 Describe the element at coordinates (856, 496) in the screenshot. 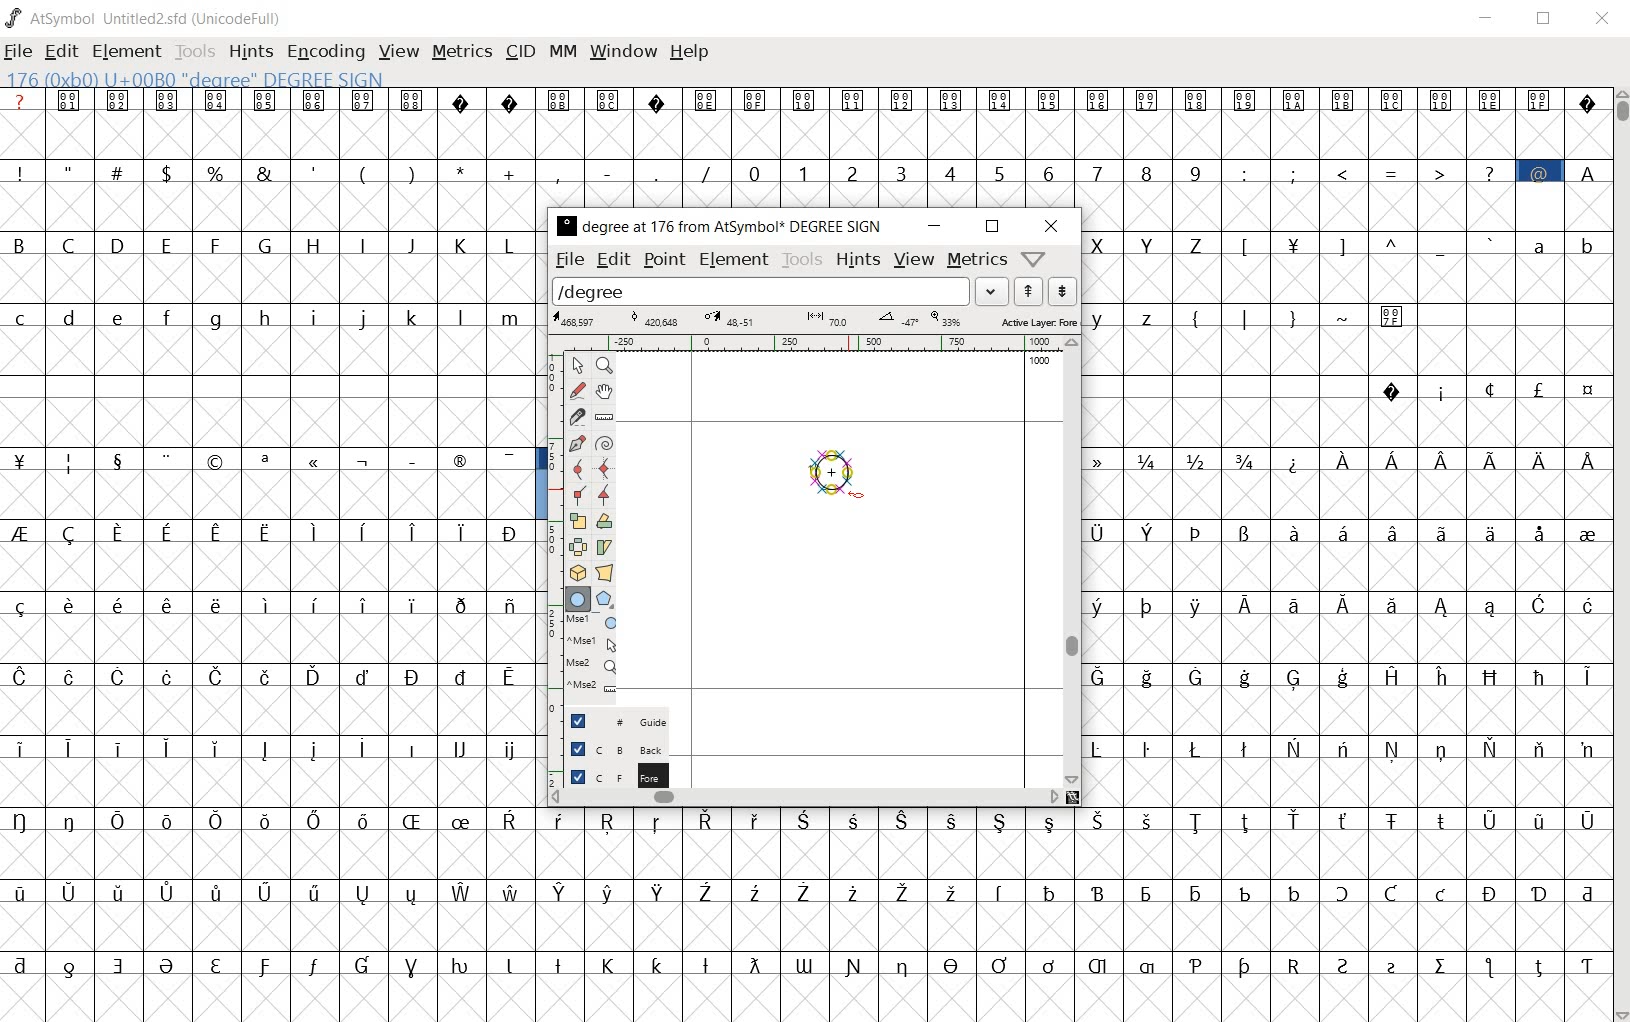

I see `Ellipse tool/cursor location` at that location.